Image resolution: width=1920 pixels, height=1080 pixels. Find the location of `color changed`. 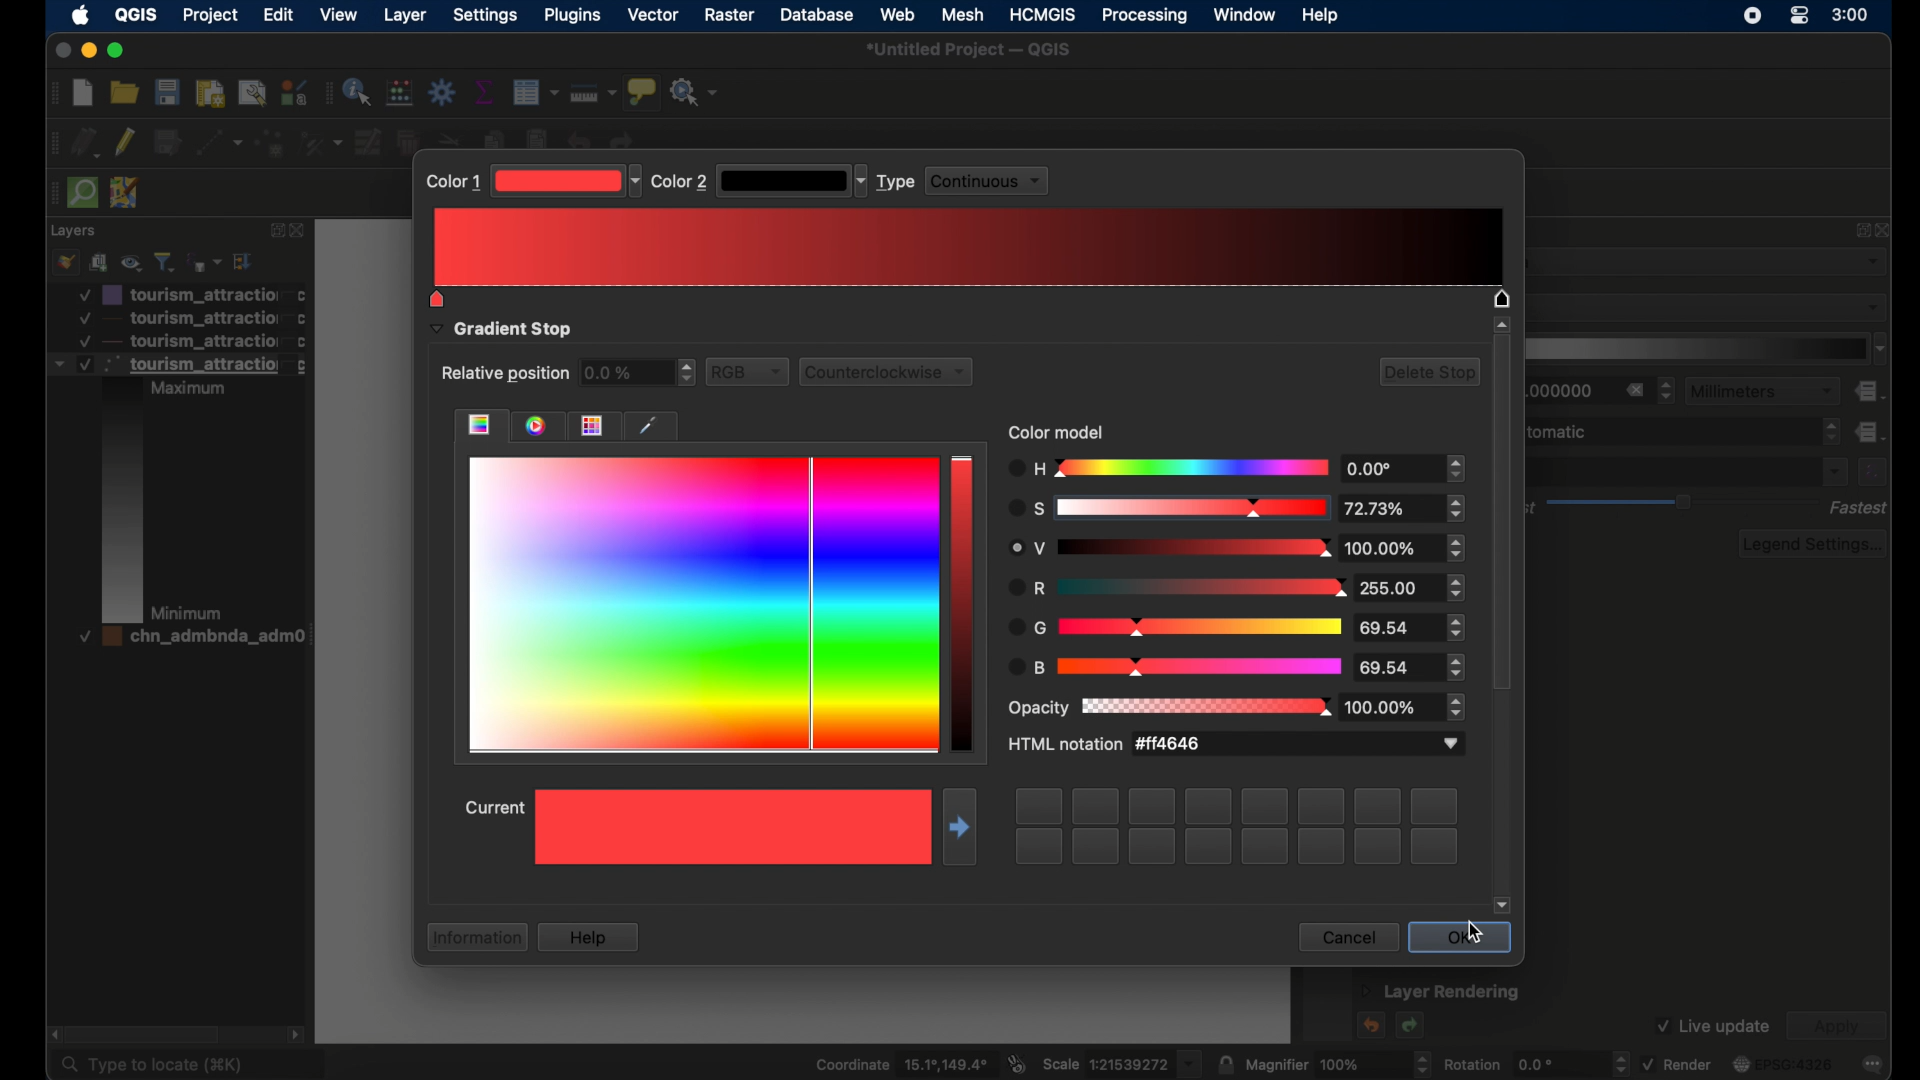

color changed is located at coordinates (1193, 508).